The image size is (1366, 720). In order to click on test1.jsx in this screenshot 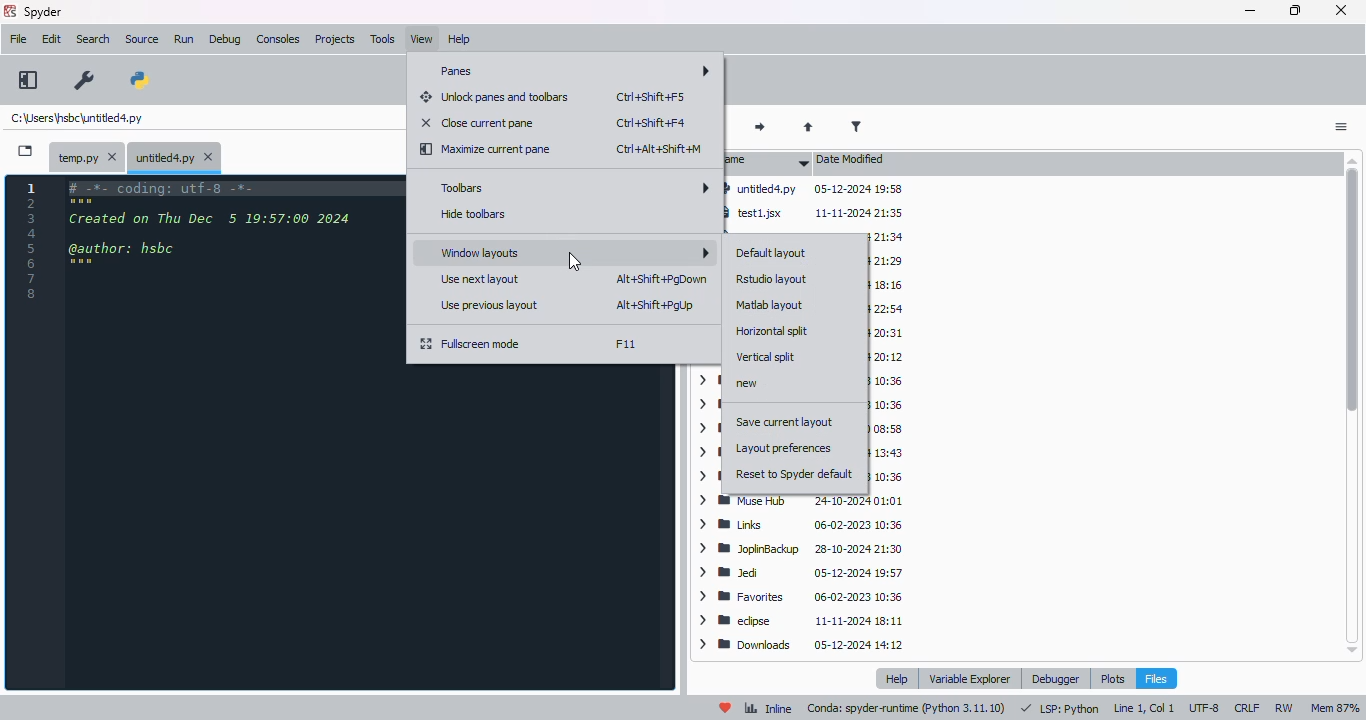, I will do `click(818, 212)`.